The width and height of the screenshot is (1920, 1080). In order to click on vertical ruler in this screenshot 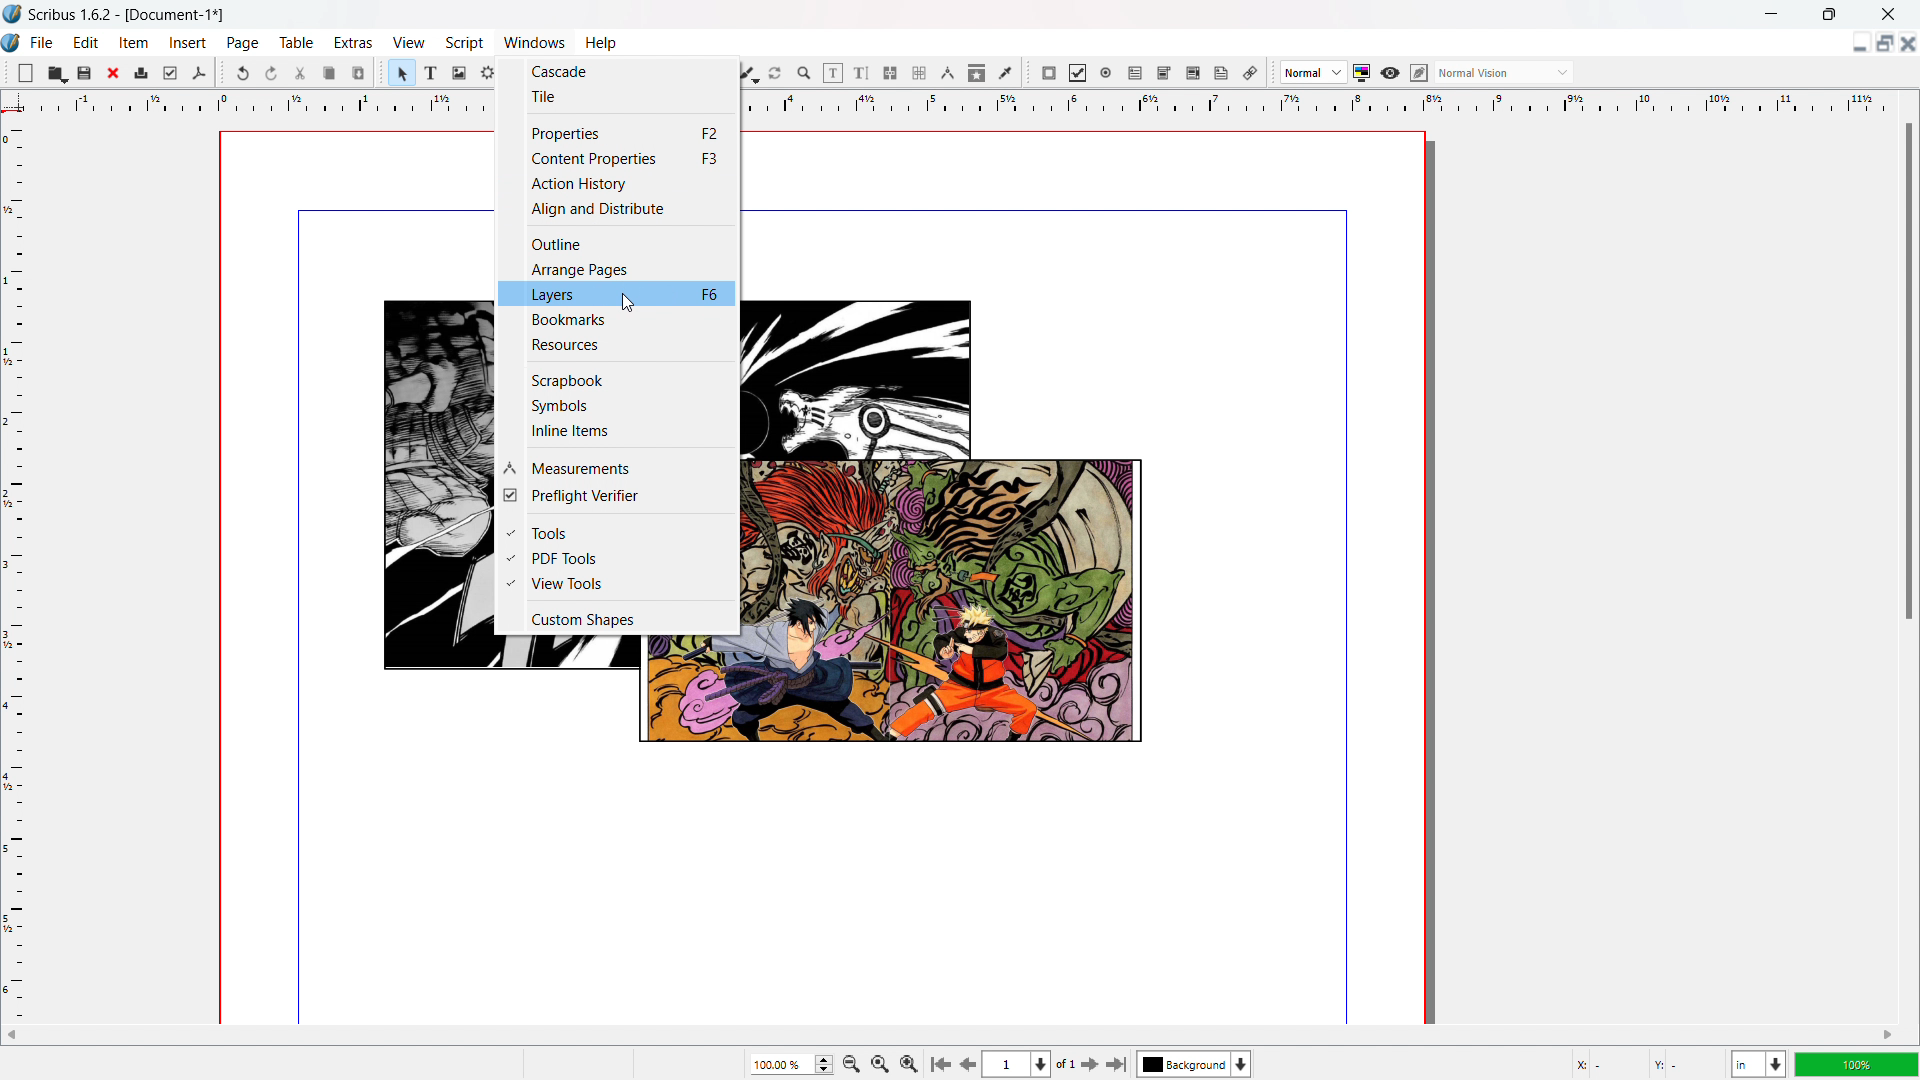, I will do `click(15, 569)`.